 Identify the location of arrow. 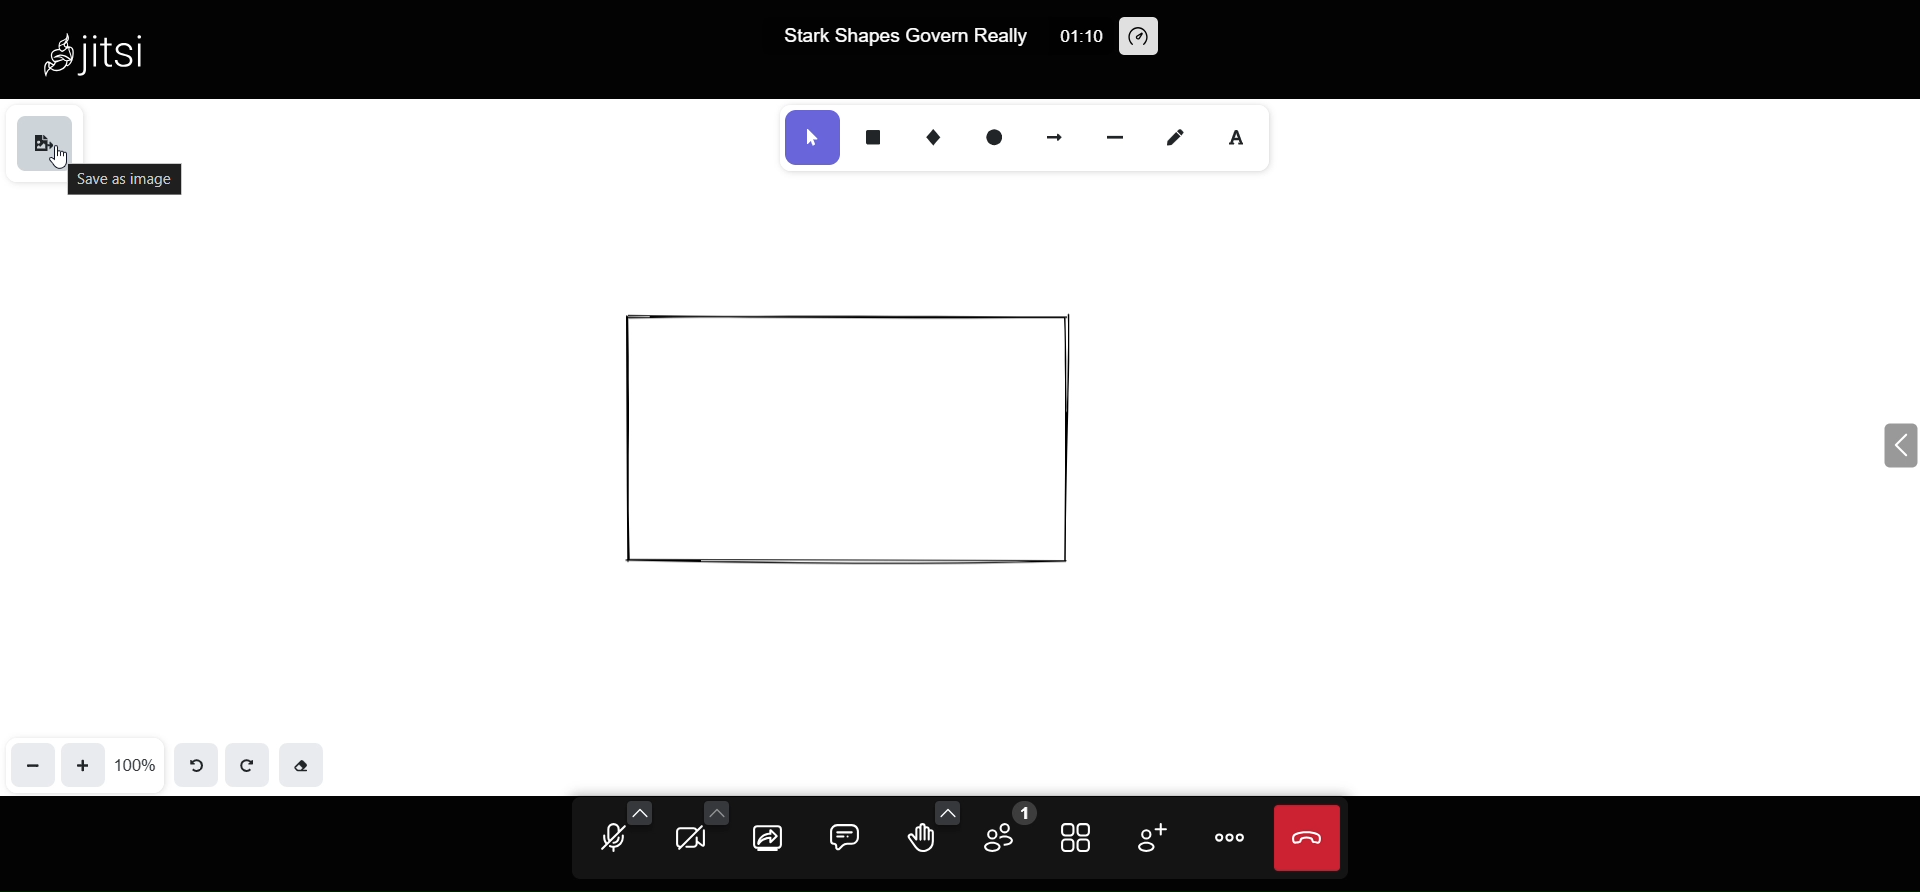
(1052, 137).